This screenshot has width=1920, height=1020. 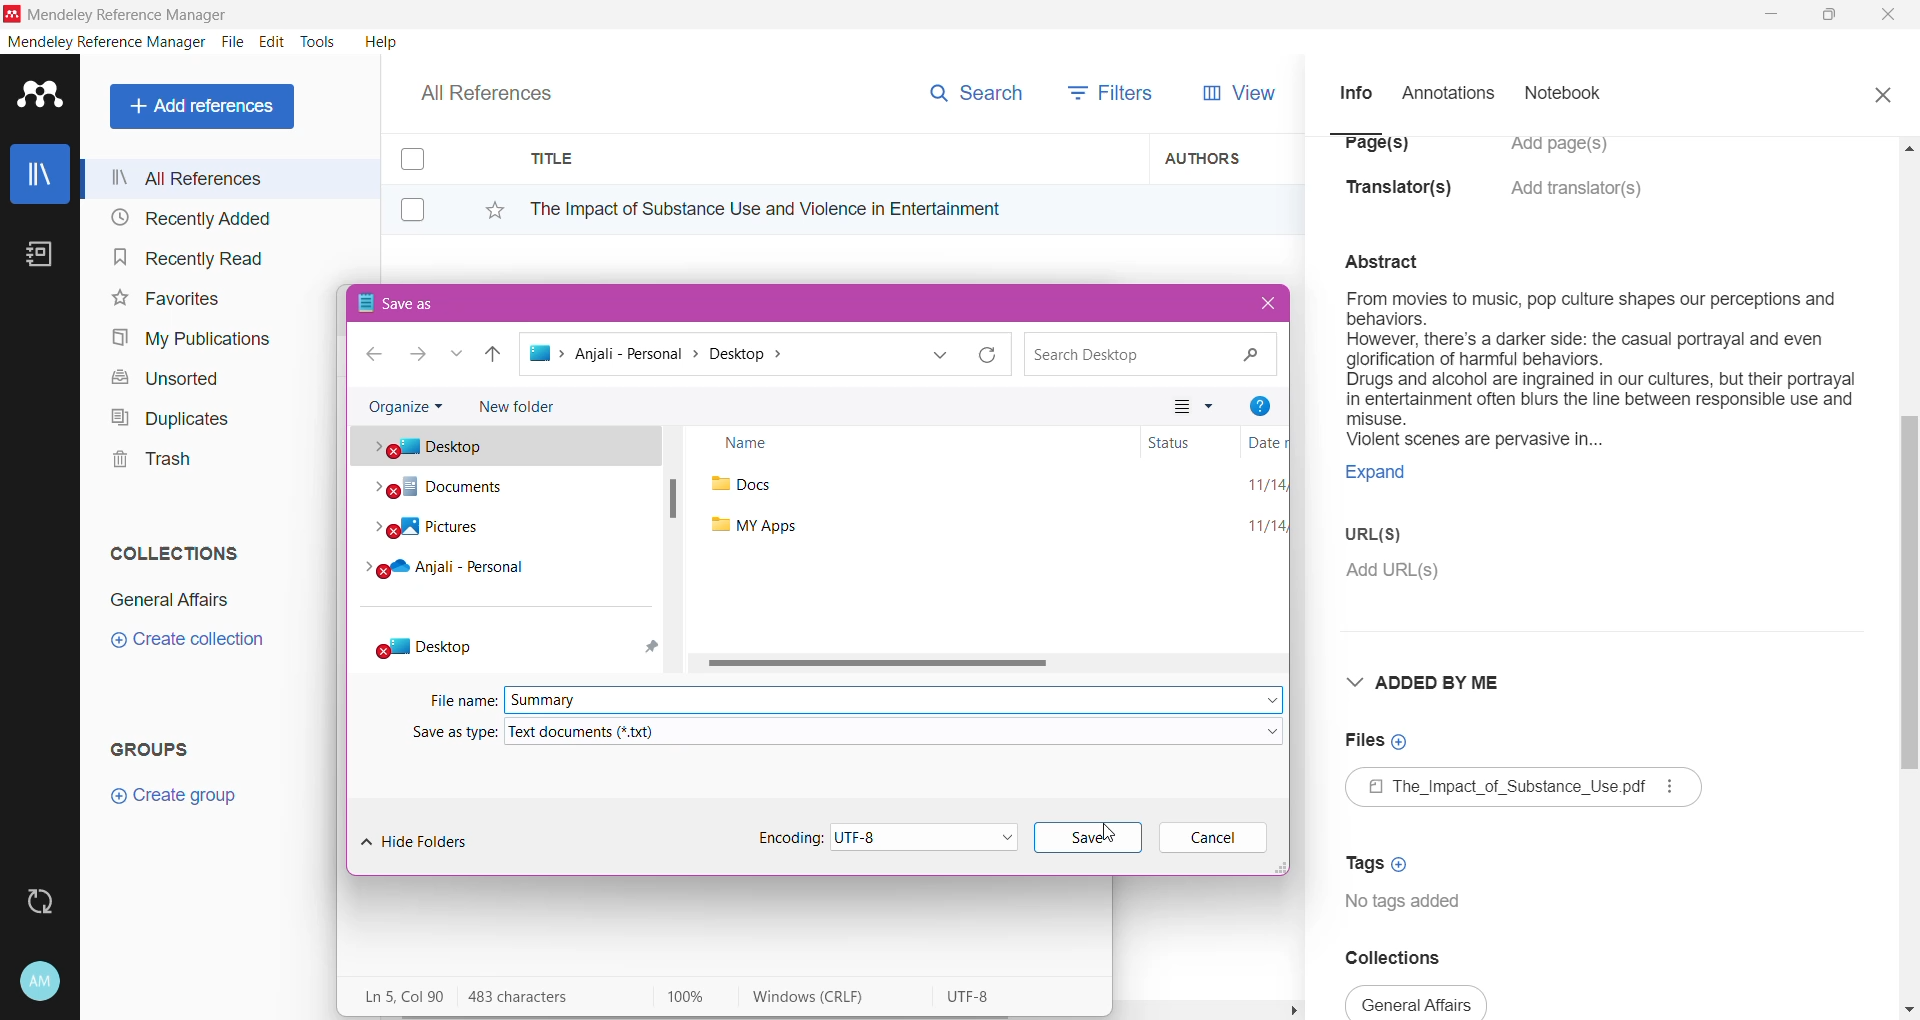 What do you see at coordinates (868, 836) in the screenshot?
I see `Set Encoding Type` at bounding box center [868, 836].